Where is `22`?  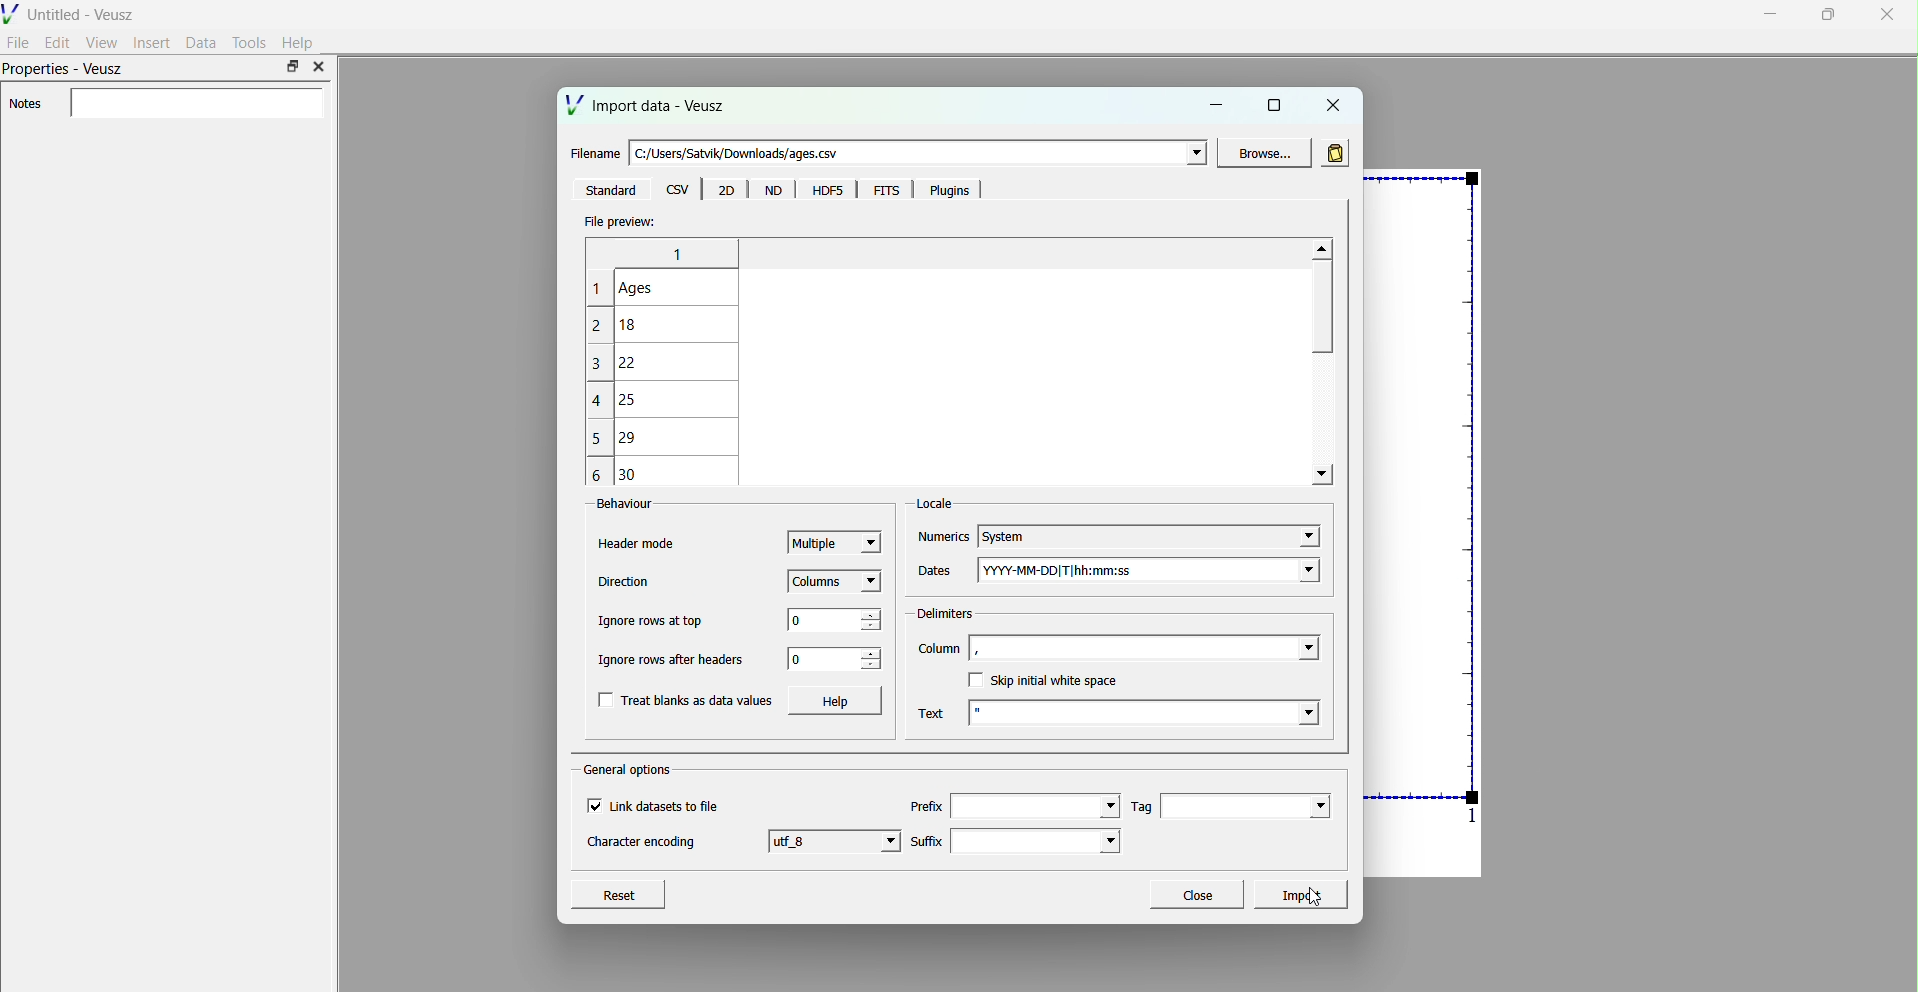 22 is located at coordinates (639, 363).